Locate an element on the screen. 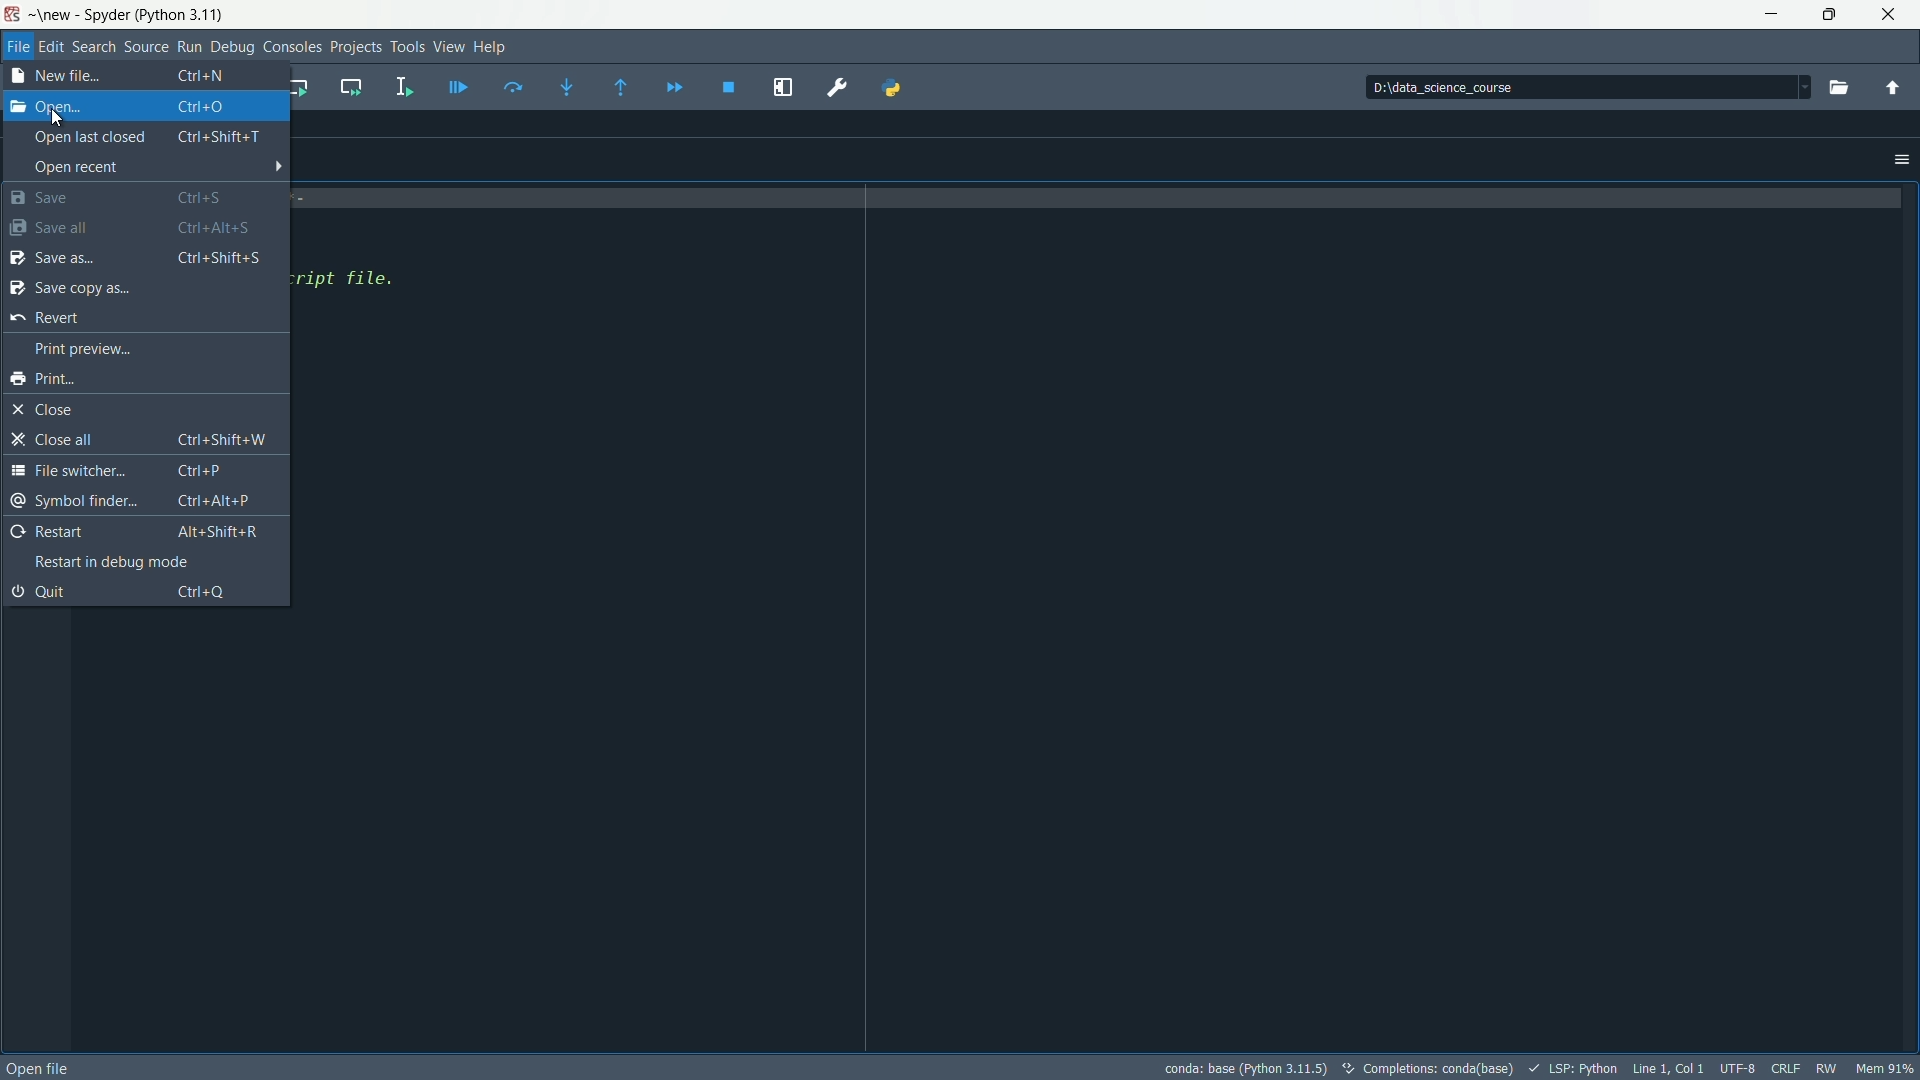  maximize is located at coordinates (1829, 14).